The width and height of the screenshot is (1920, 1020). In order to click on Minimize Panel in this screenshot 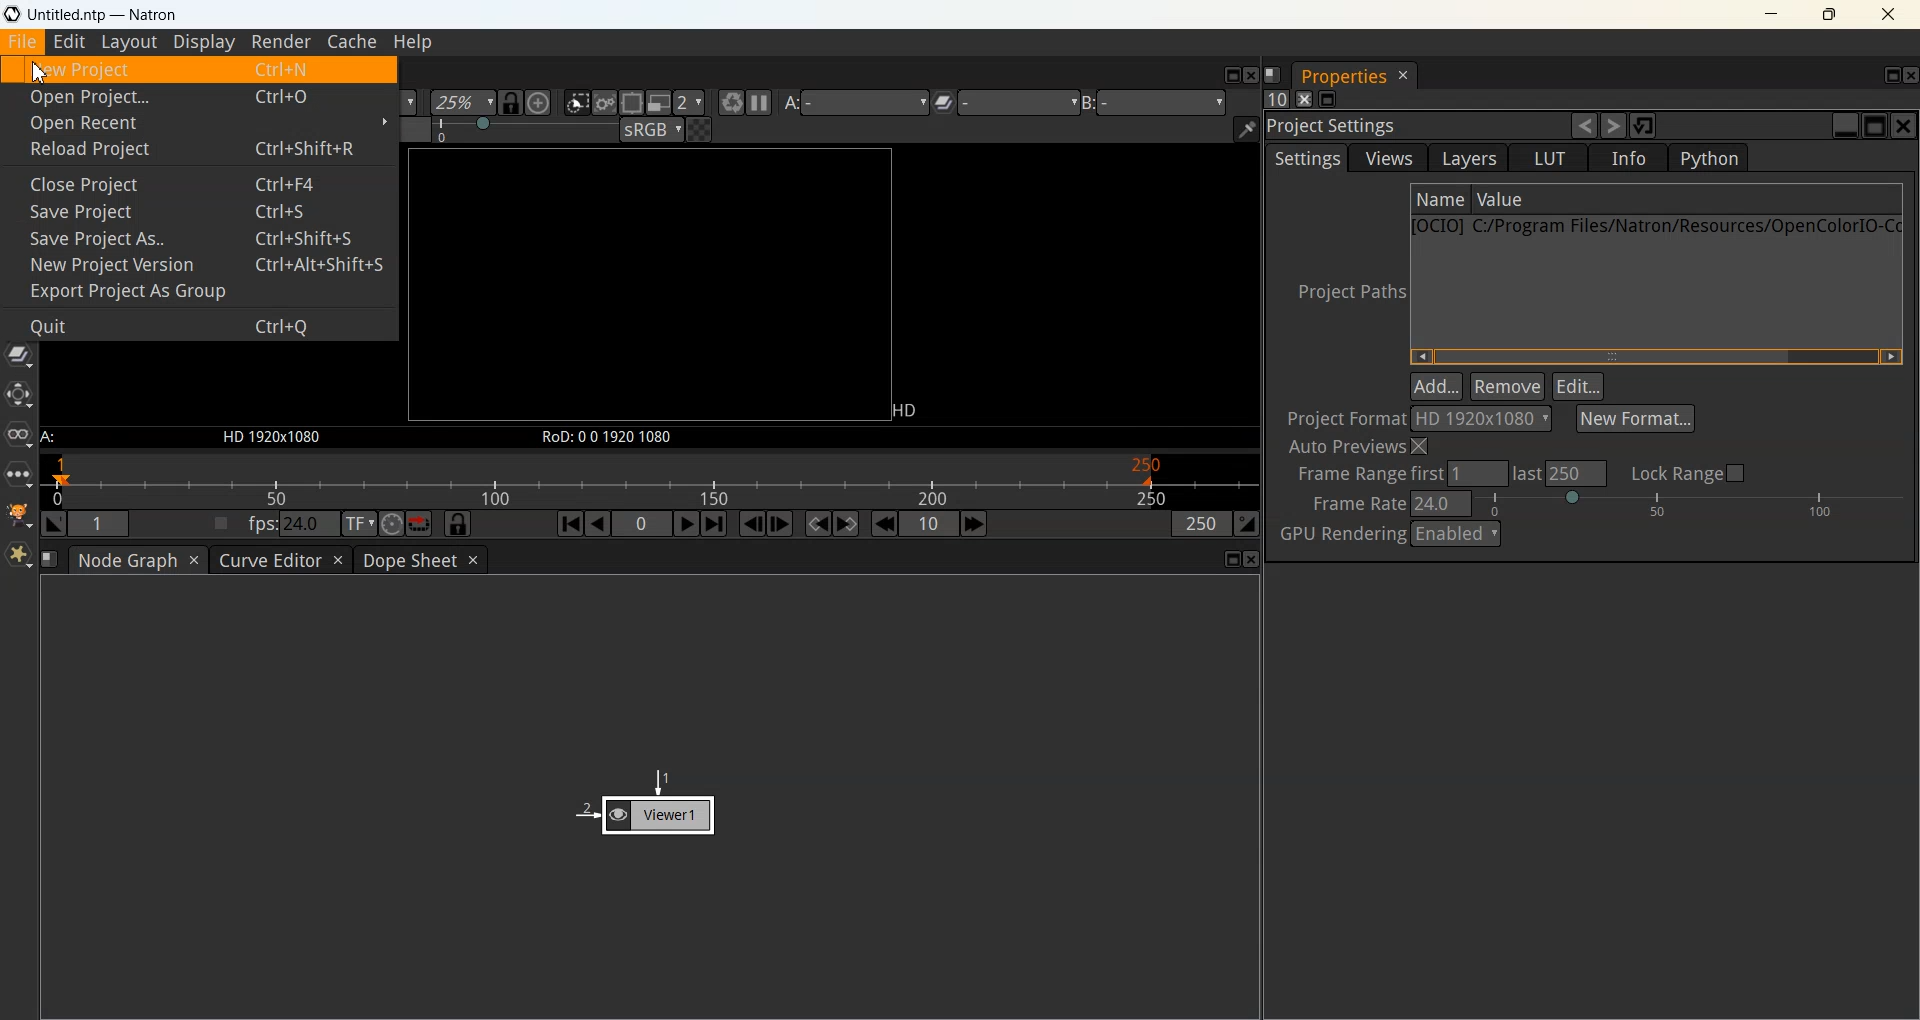, I will do `click(1328, 99)`.